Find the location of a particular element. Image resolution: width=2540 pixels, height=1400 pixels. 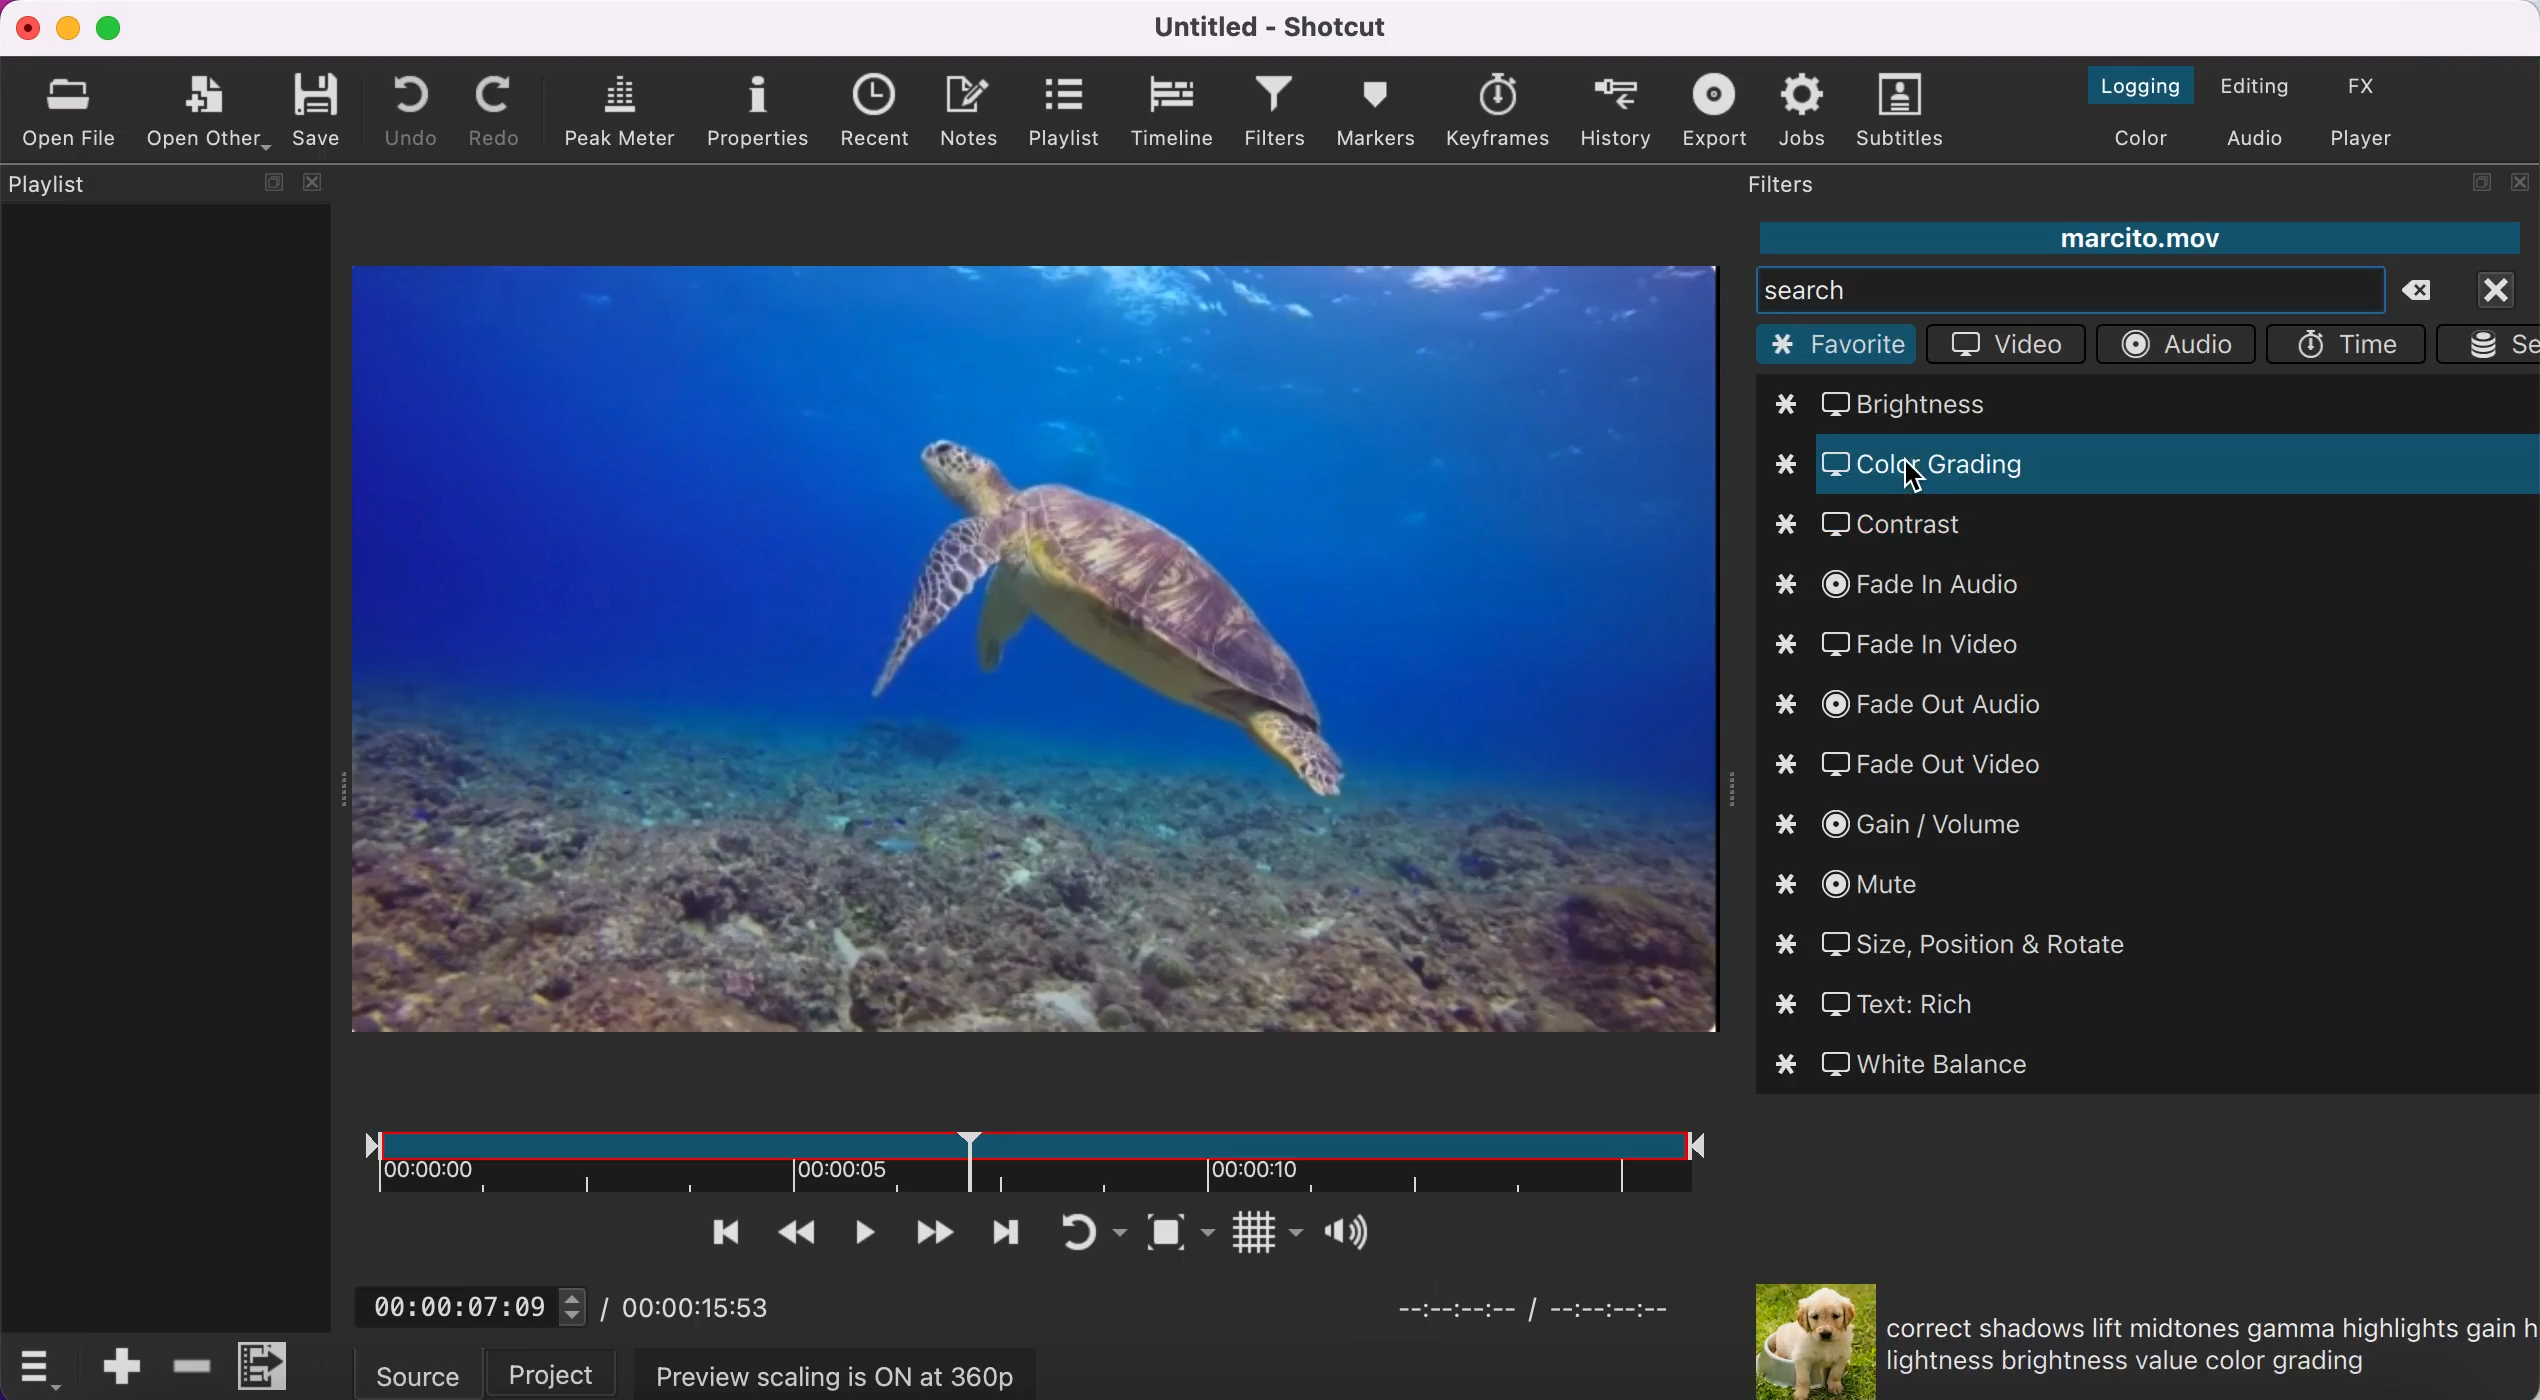

close is located at coordinates (2505, 288).